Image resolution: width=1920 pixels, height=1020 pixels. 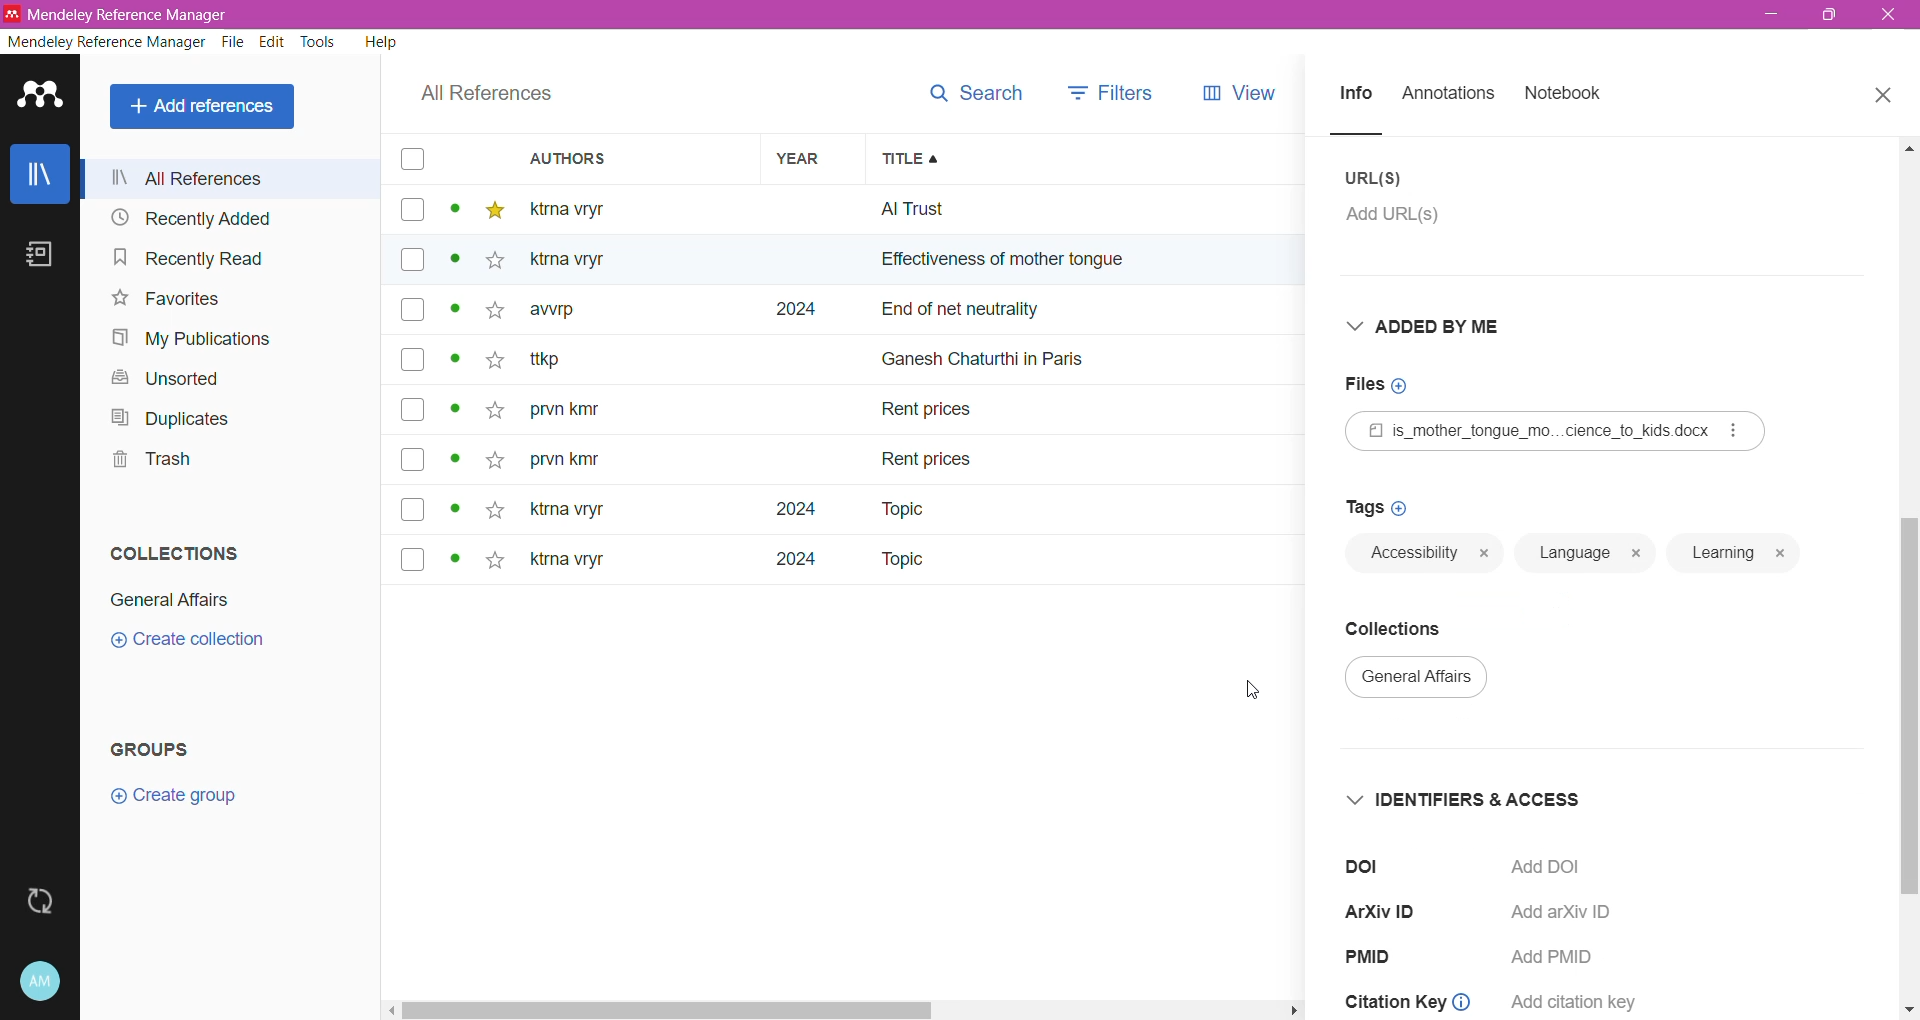 I want to click on All References, so click(x=487, y=94).